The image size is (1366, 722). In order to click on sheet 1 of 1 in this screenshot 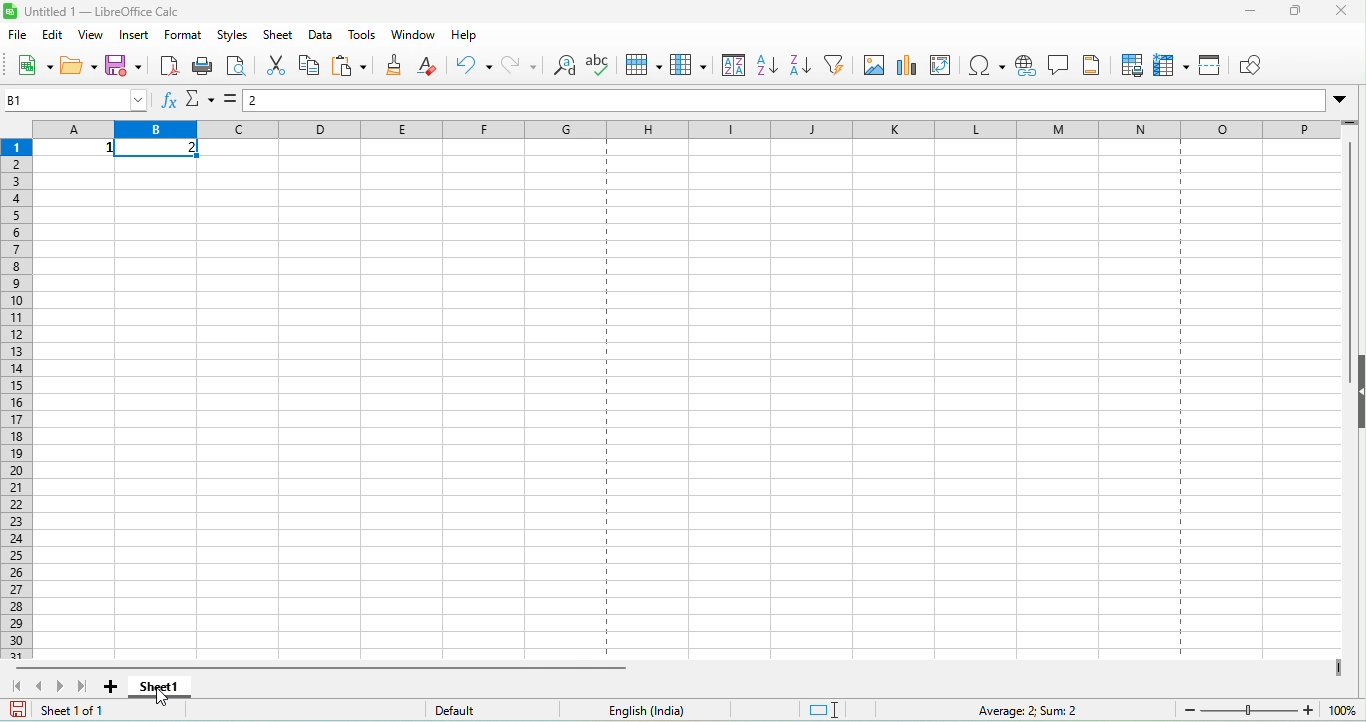, I will do `click(70, 712)`.